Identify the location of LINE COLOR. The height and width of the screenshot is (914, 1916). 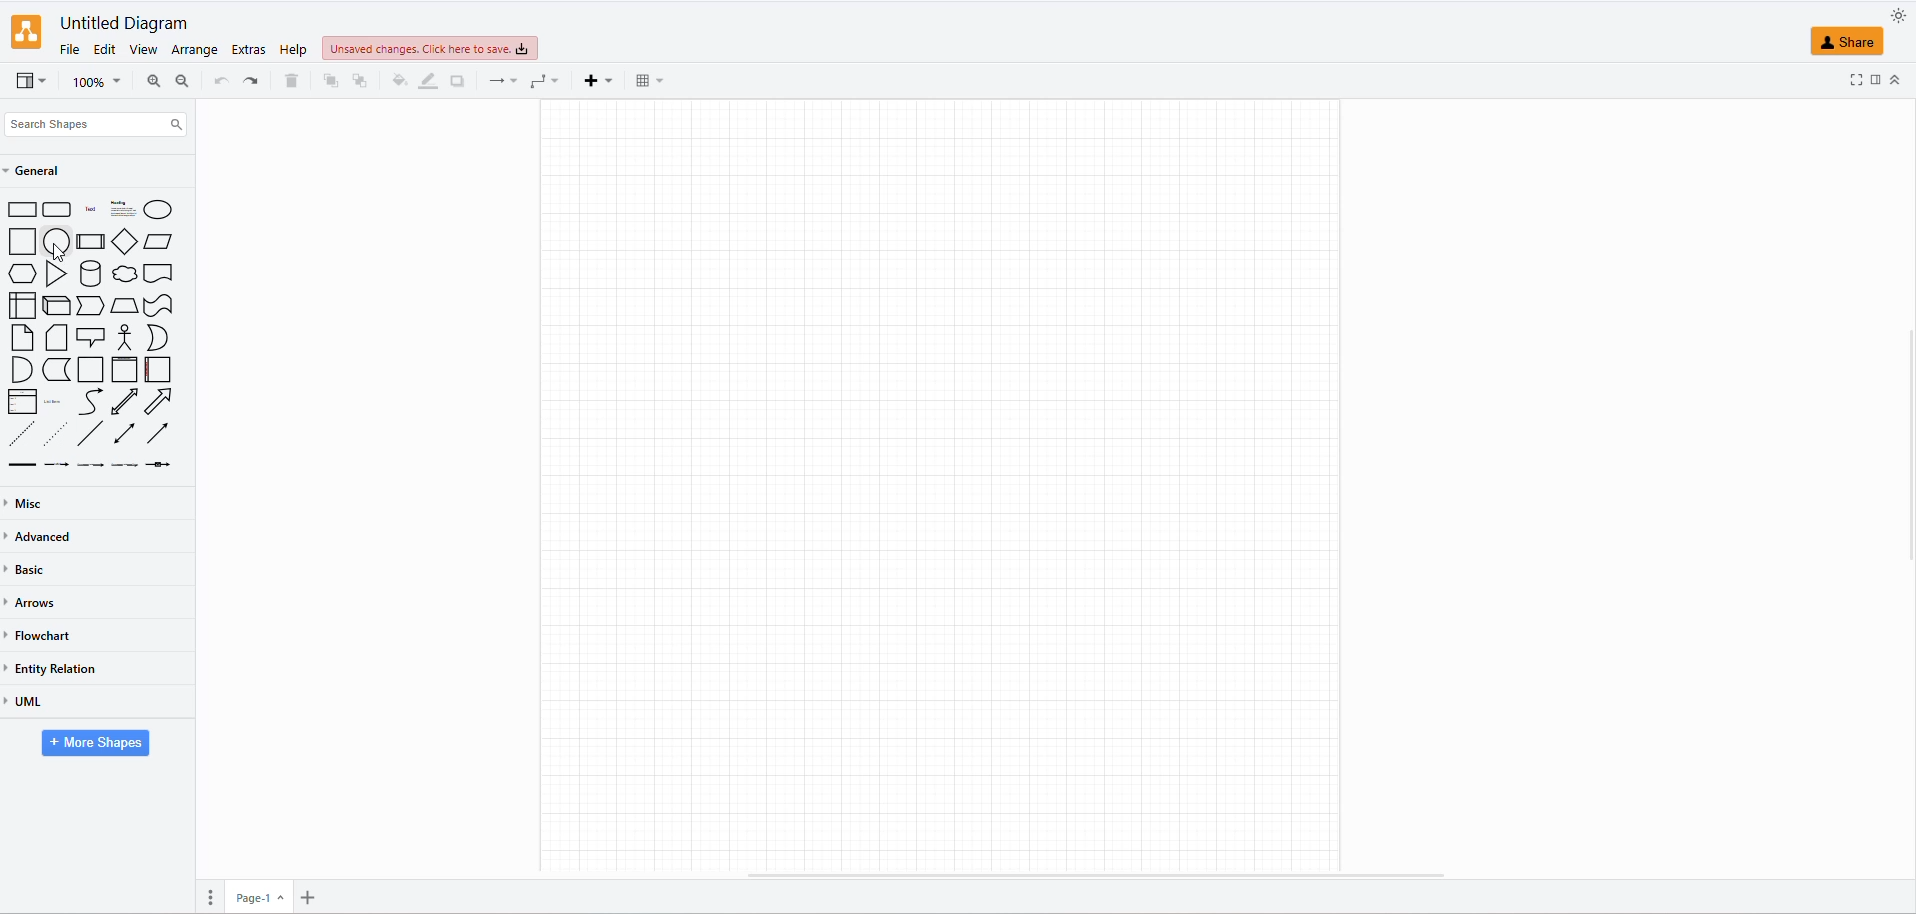
(427, 81).